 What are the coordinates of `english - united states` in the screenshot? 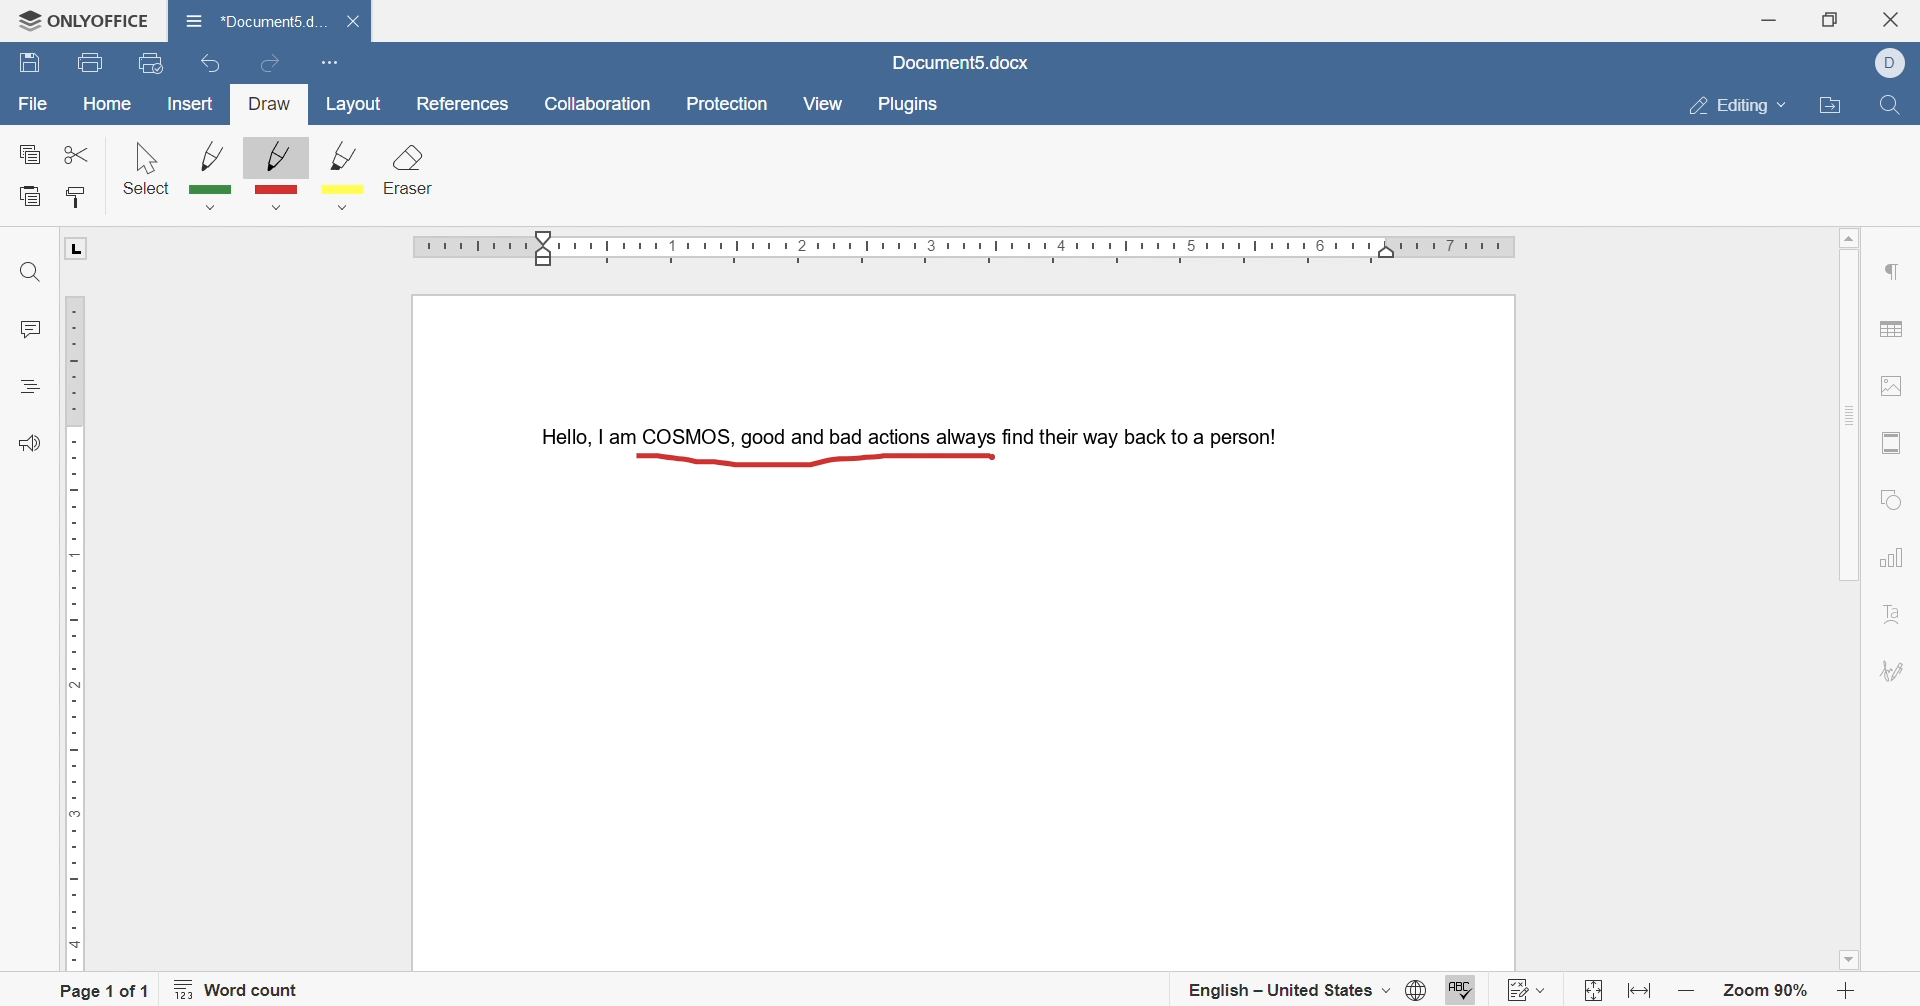 It's located at (1288, 994).